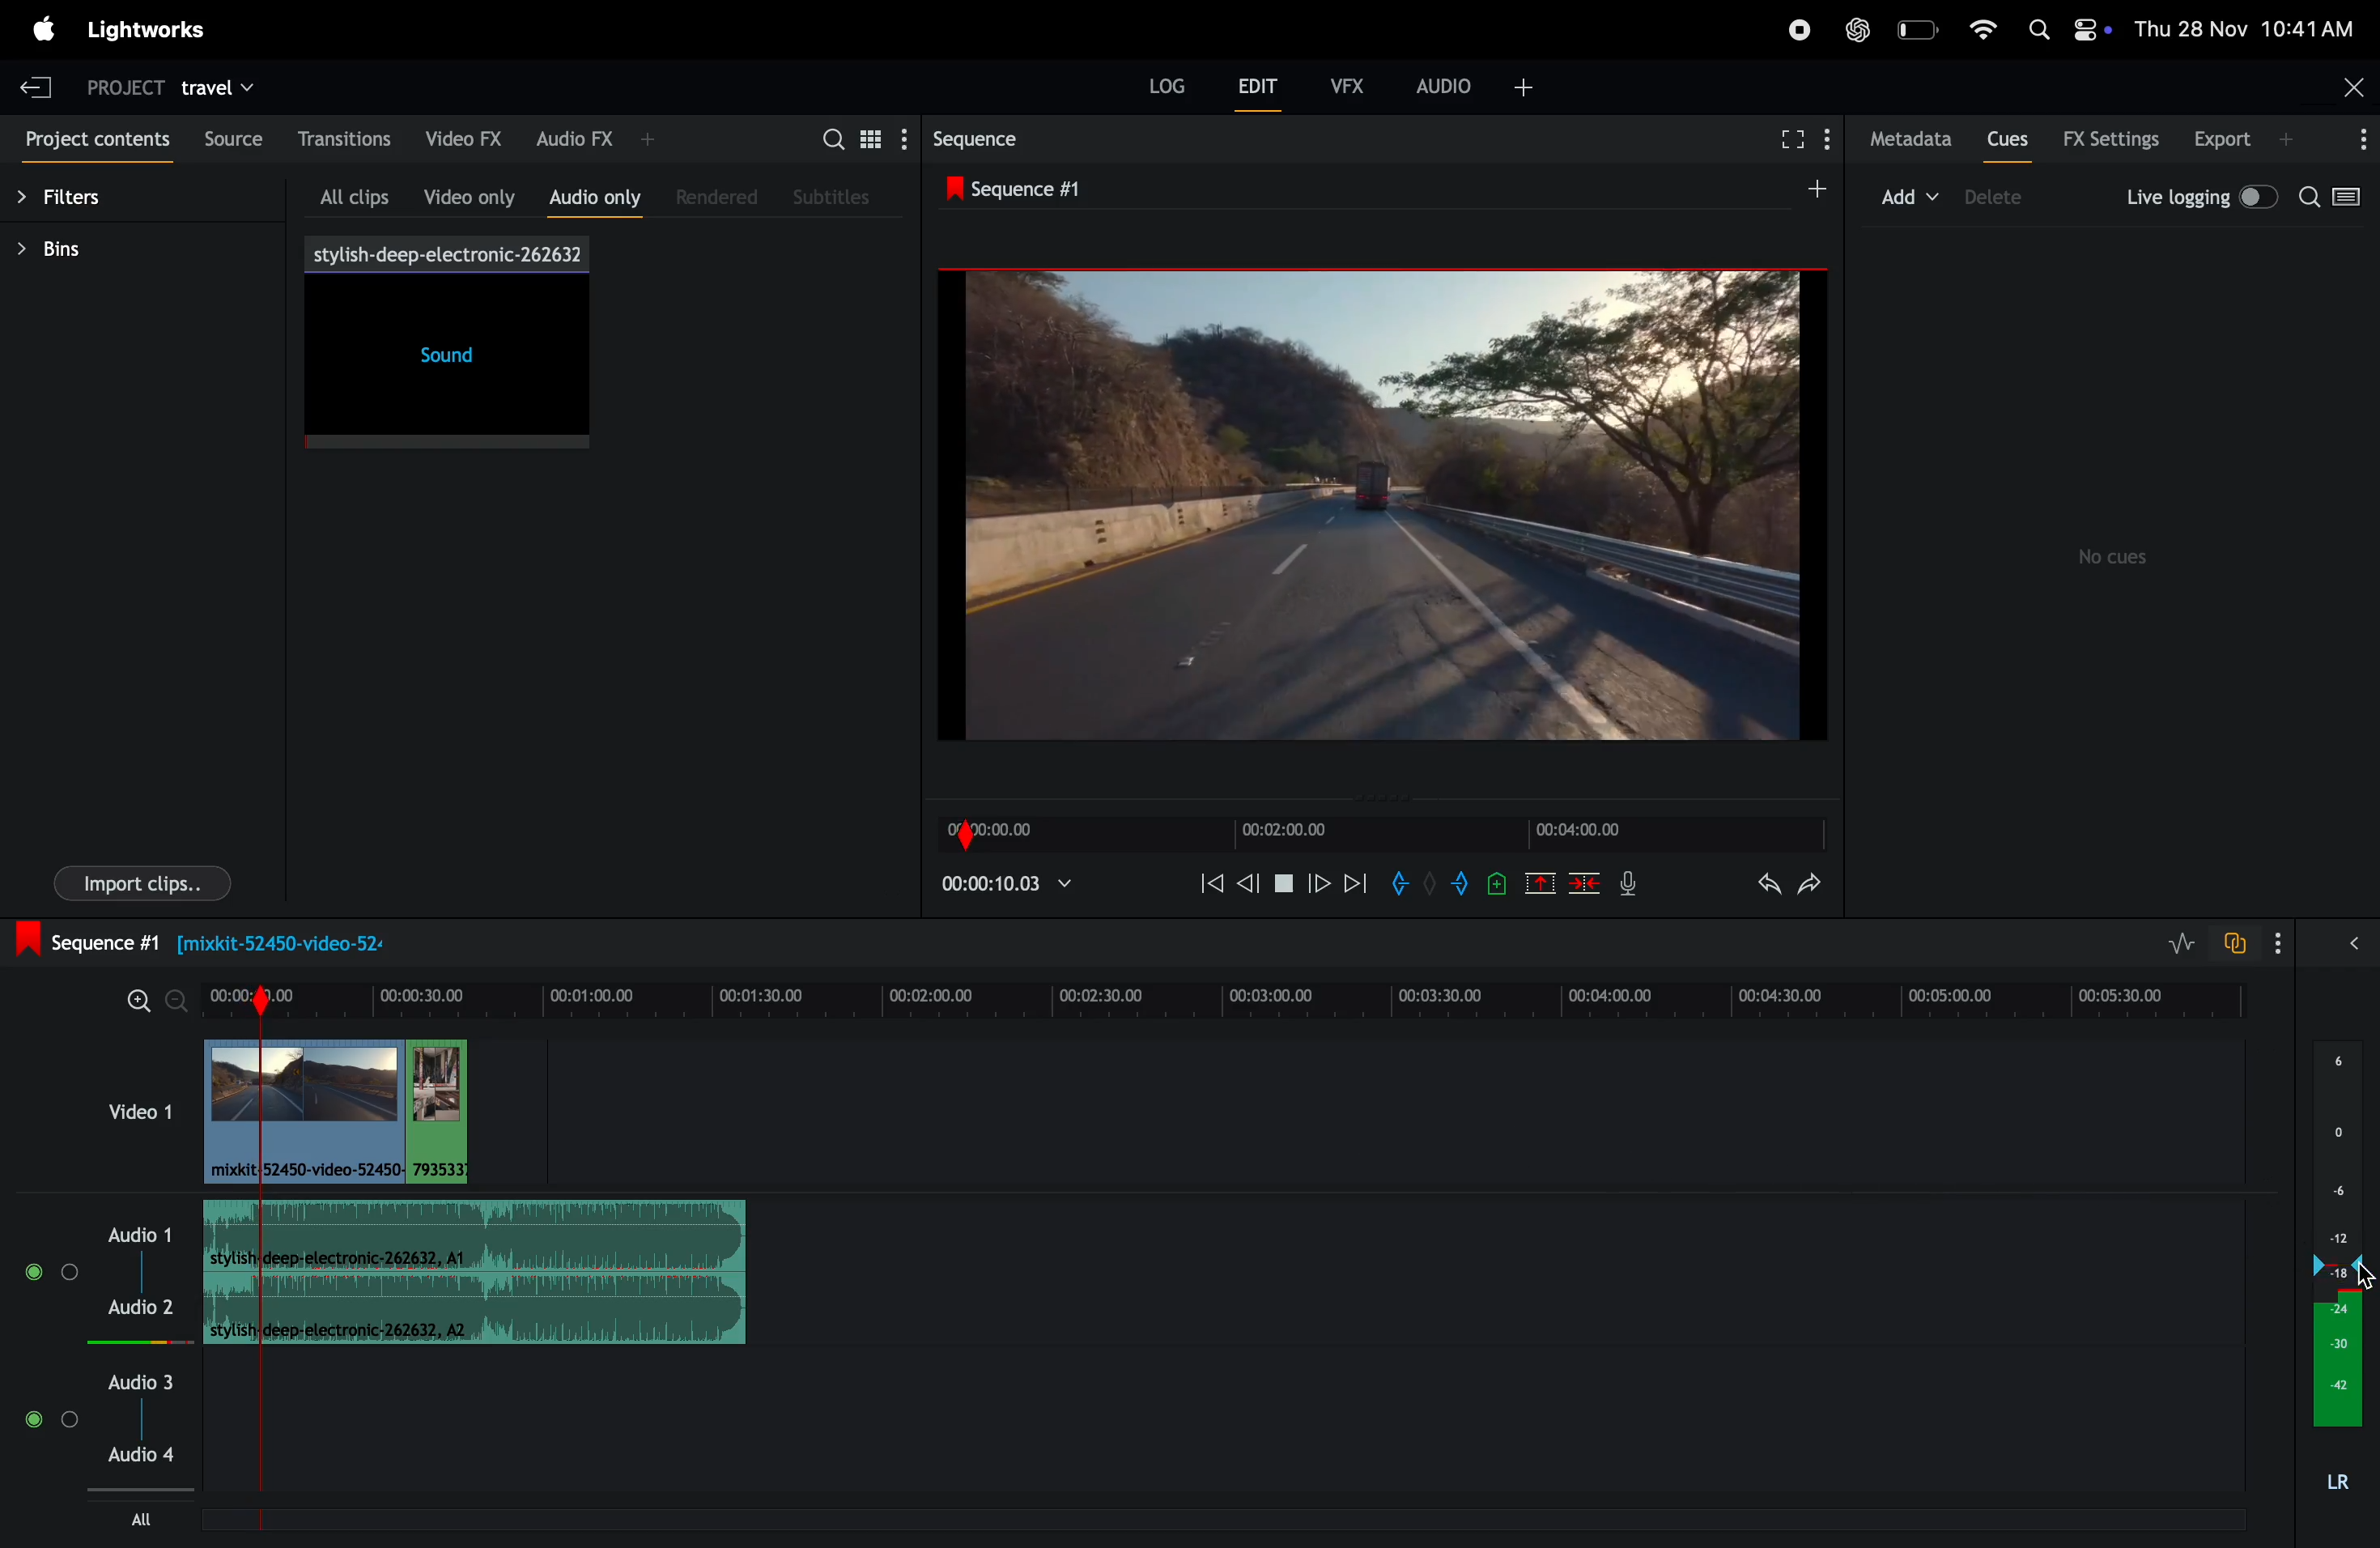 This screenshot has height=1548, width=2380. Describe the element at coordinates (1320, 883) in the screenshot. I see `move forward one frame` at that location.